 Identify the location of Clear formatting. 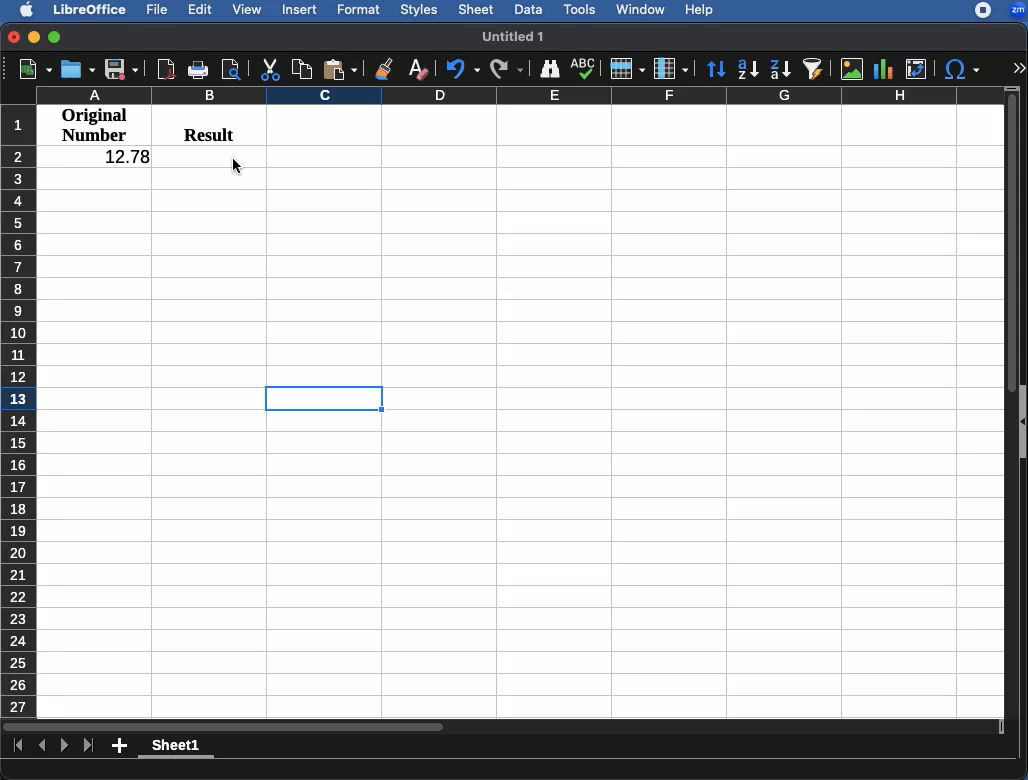
(418, 66).